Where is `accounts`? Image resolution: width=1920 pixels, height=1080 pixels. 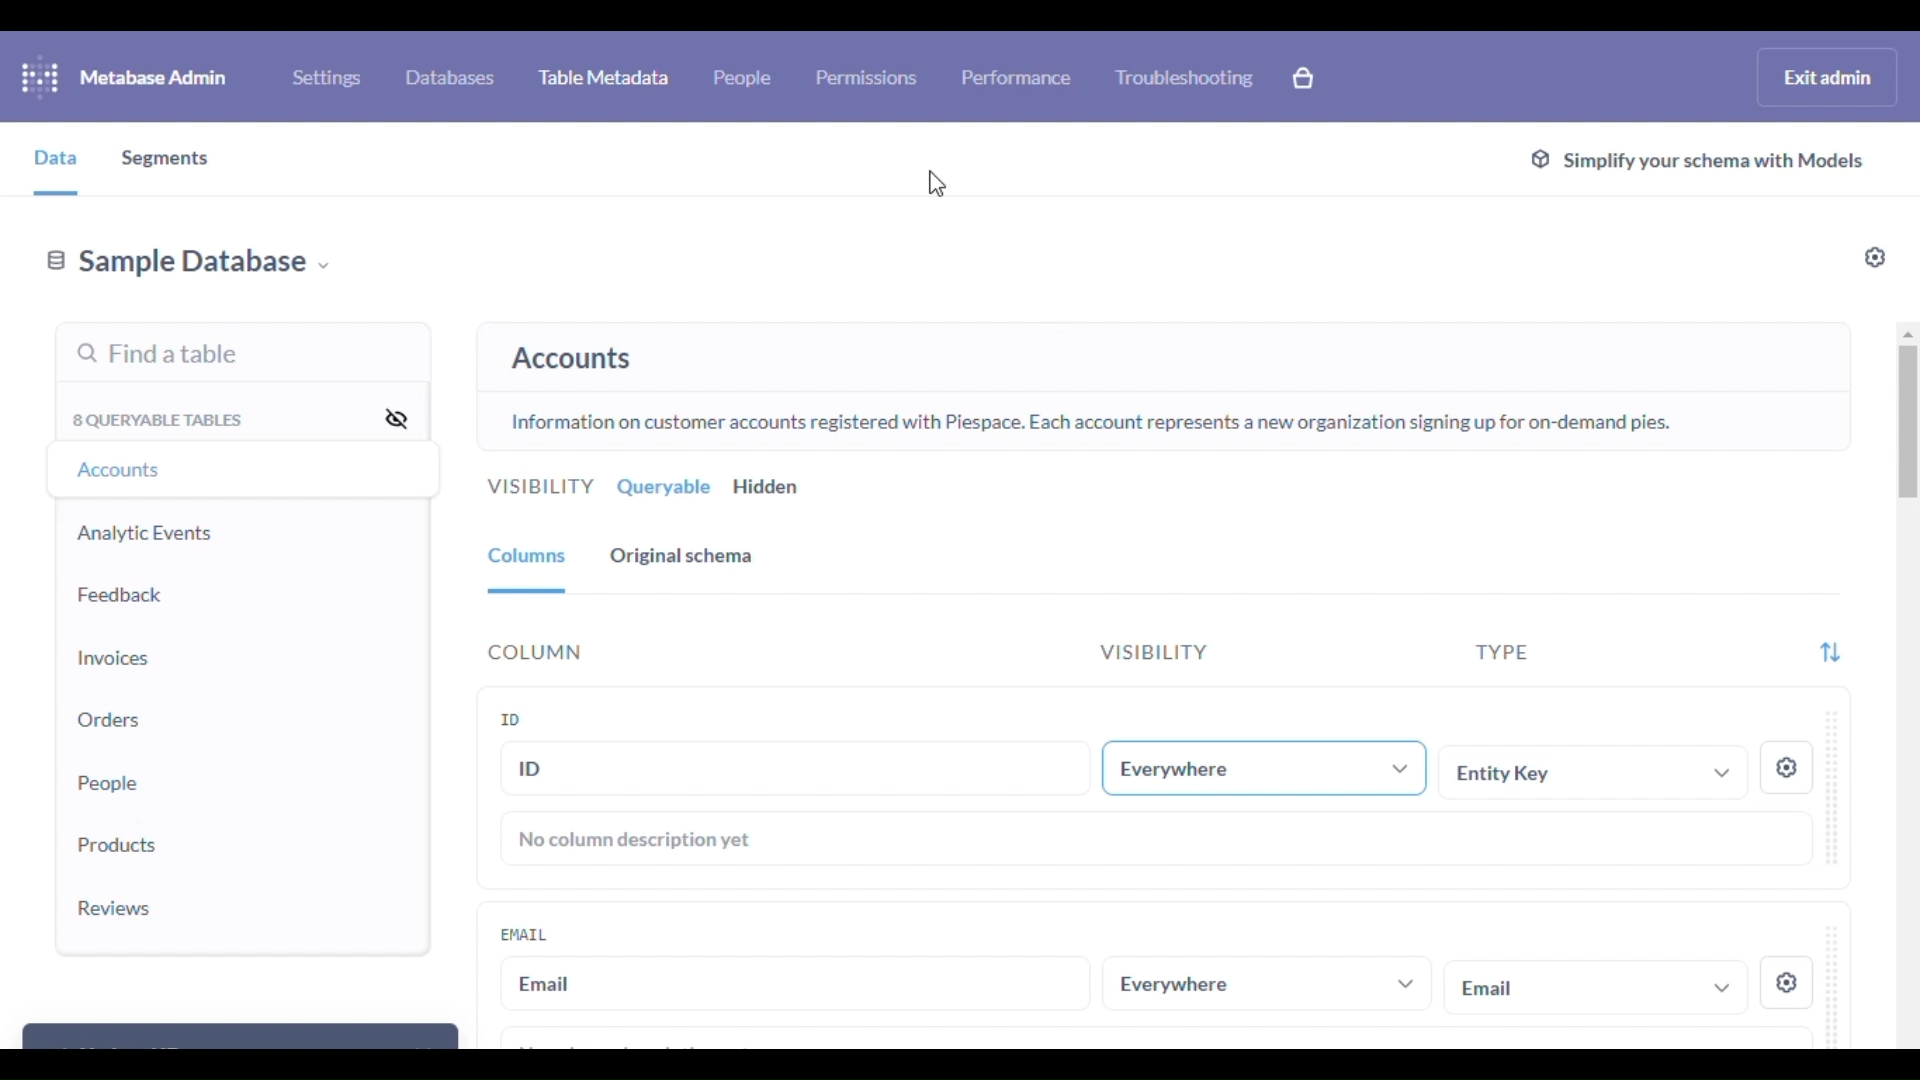
accounts is located at coordinates (572, 359).